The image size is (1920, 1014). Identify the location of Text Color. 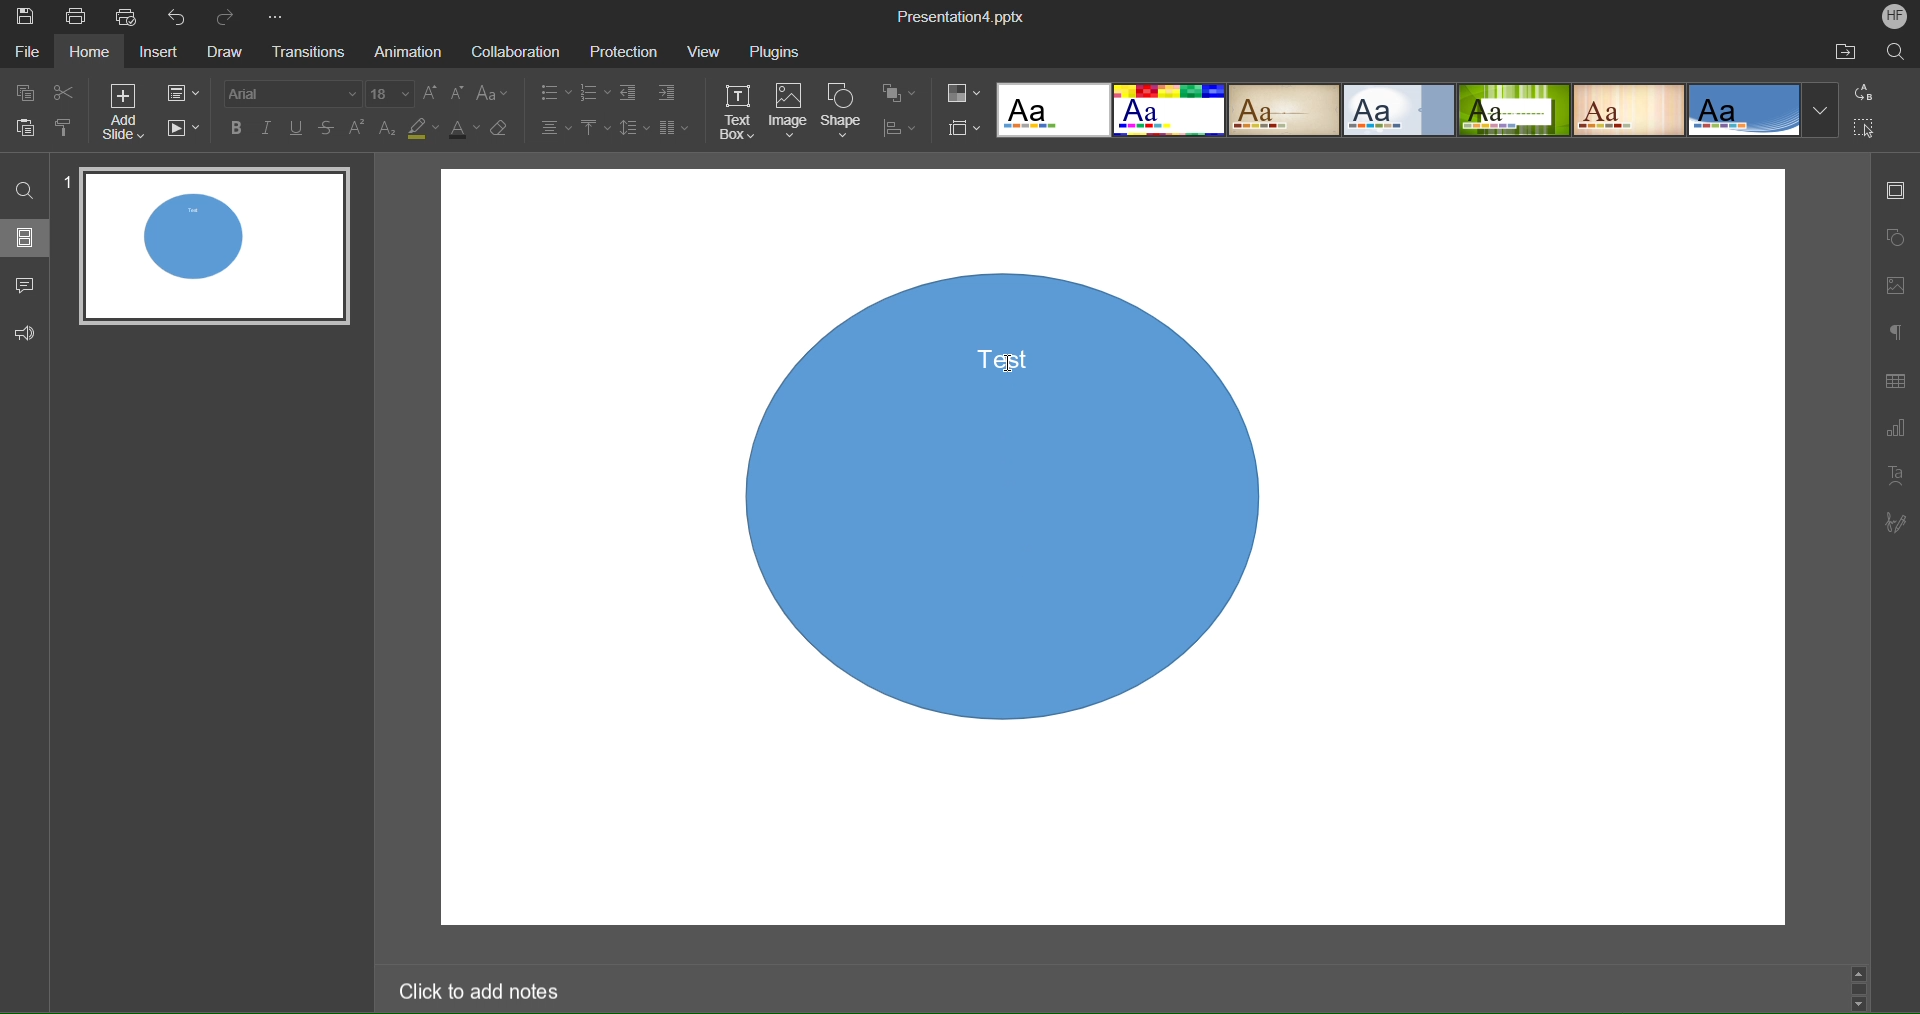
(469, 131).